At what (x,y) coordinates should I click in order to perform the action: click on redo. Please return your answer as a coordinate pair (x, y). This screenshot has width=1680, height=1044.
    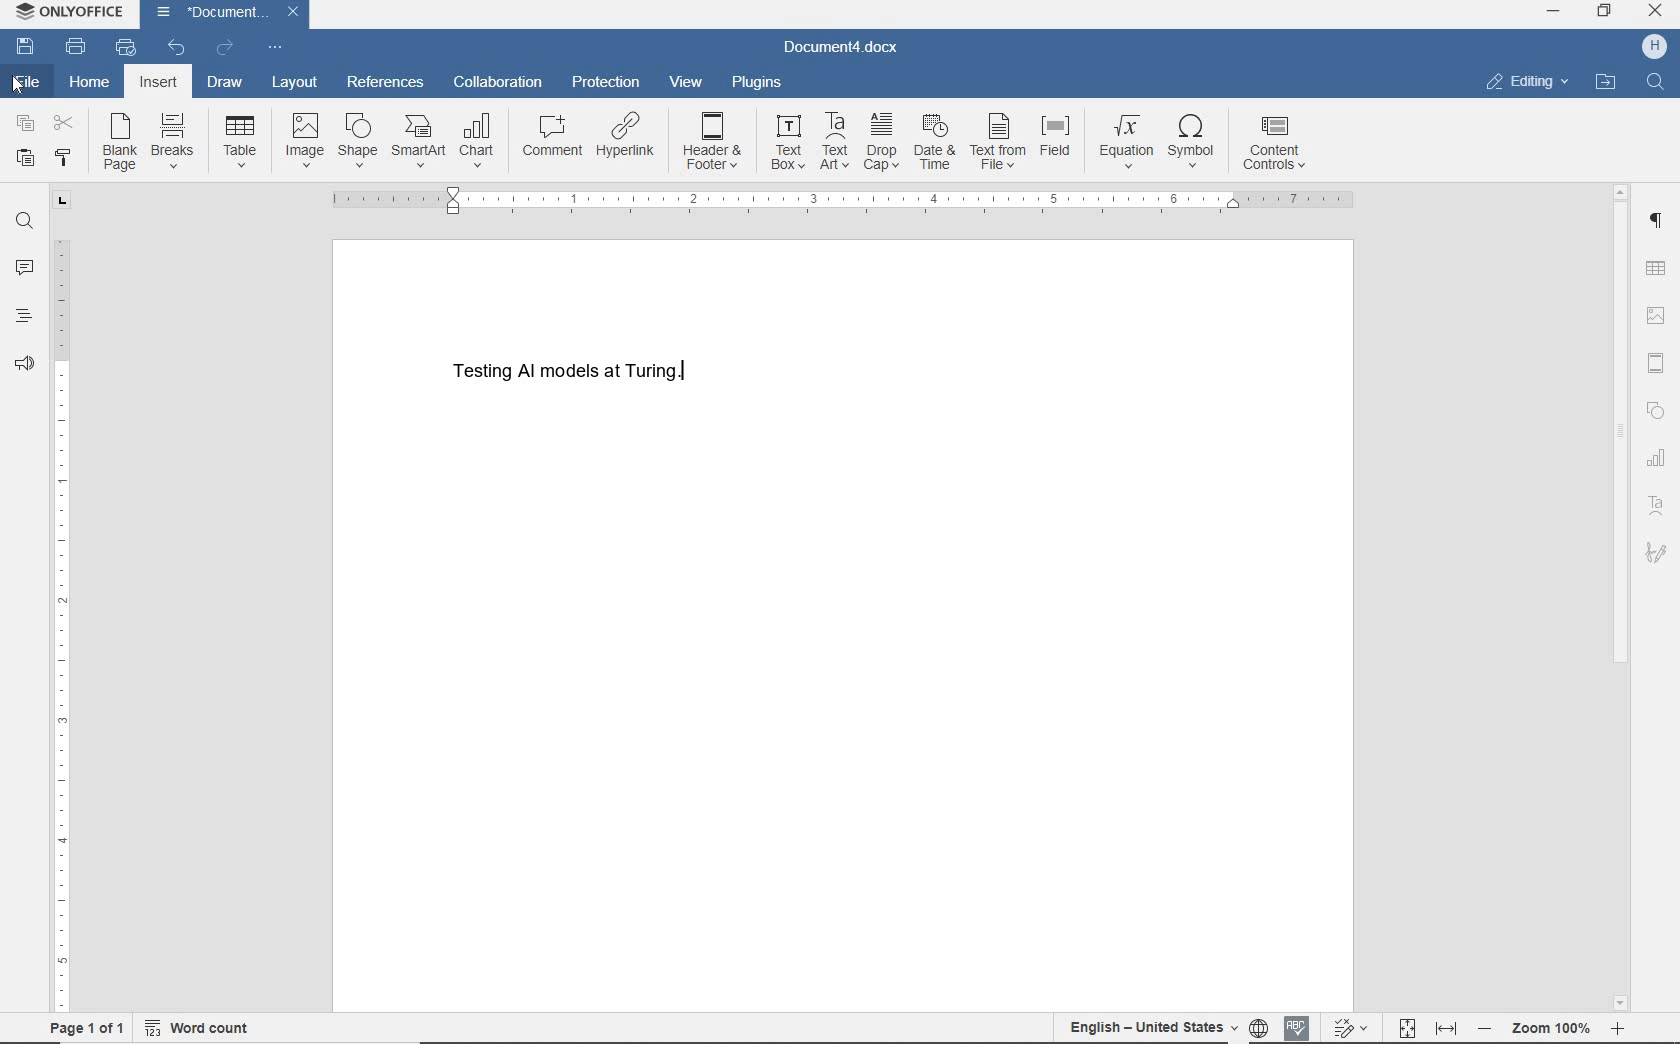
    Looking at the image, I should click on (222, 50).